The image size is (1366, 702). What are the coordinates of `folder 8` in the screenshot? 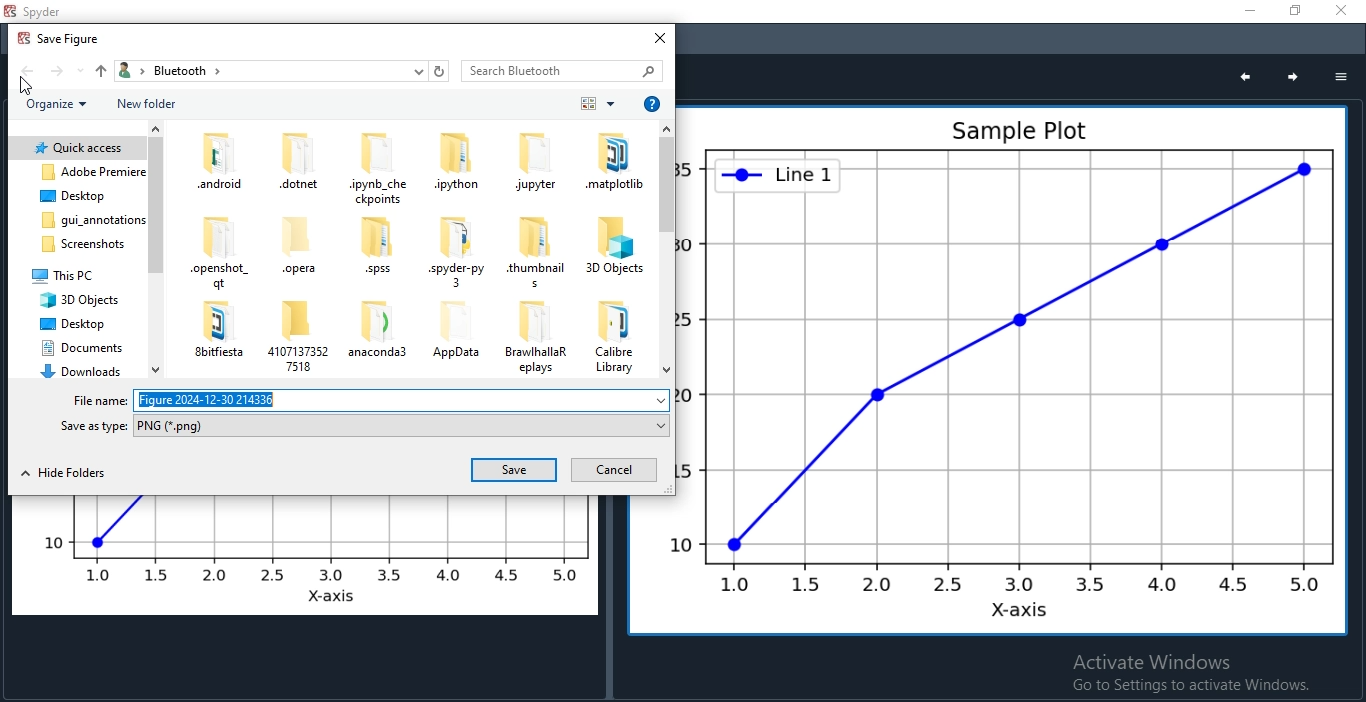 It's located at (71, 323).